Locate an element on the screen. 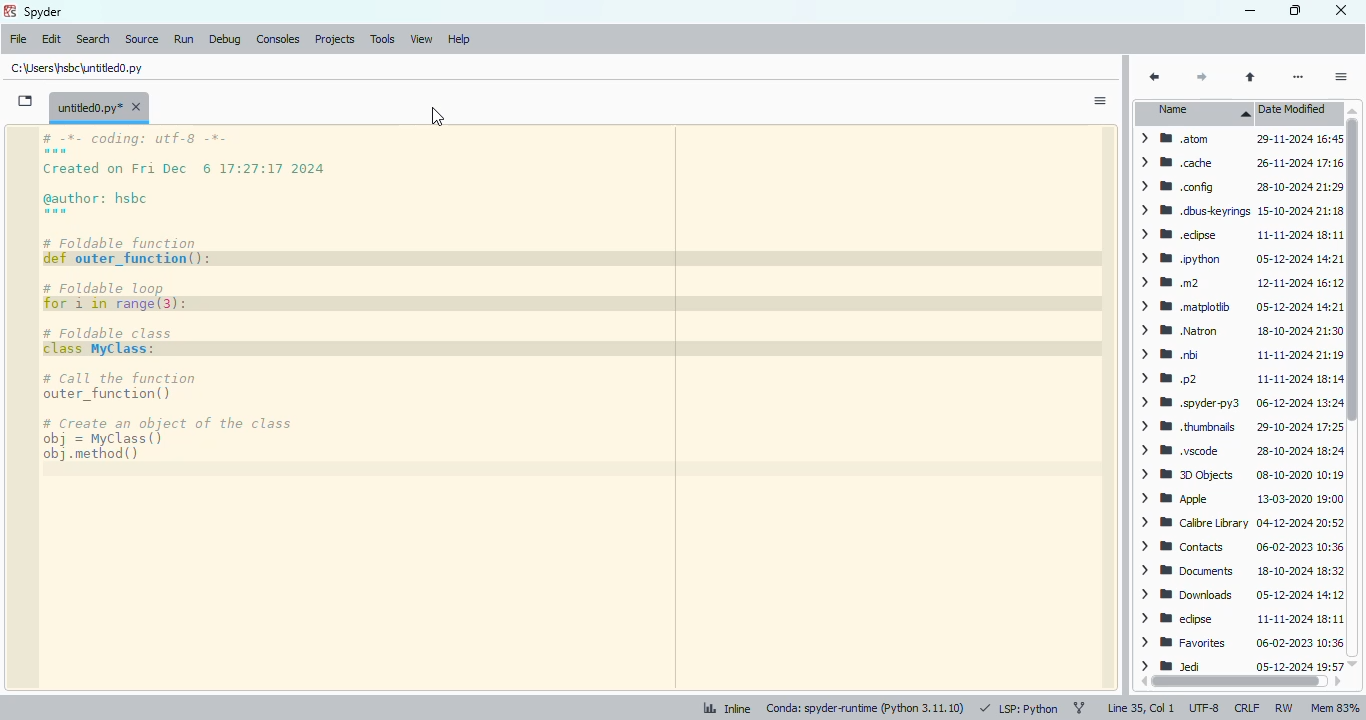  CRLF is located at coordinates (1246, 708).